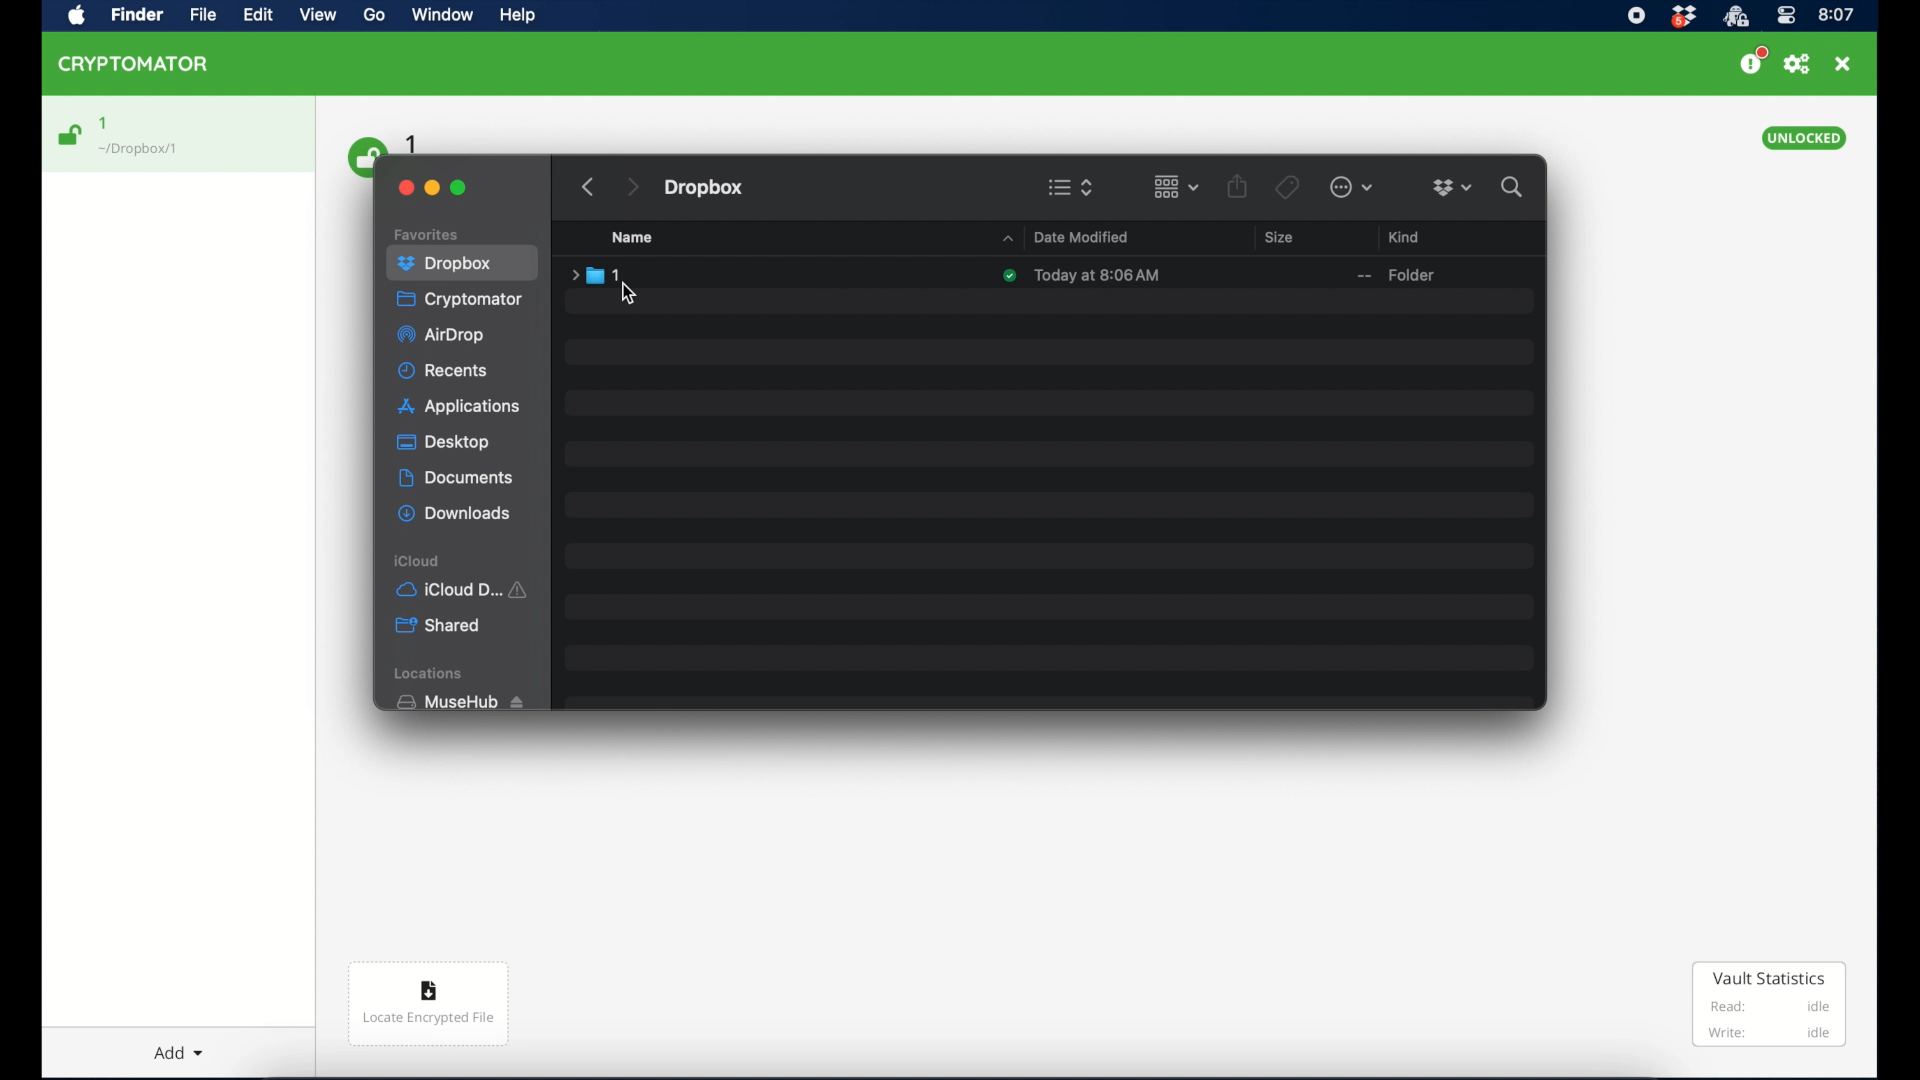 The image size is (1920, 1080). Describe the element at coordinates (633, 186) in the screenshot. I see `next` at that location.